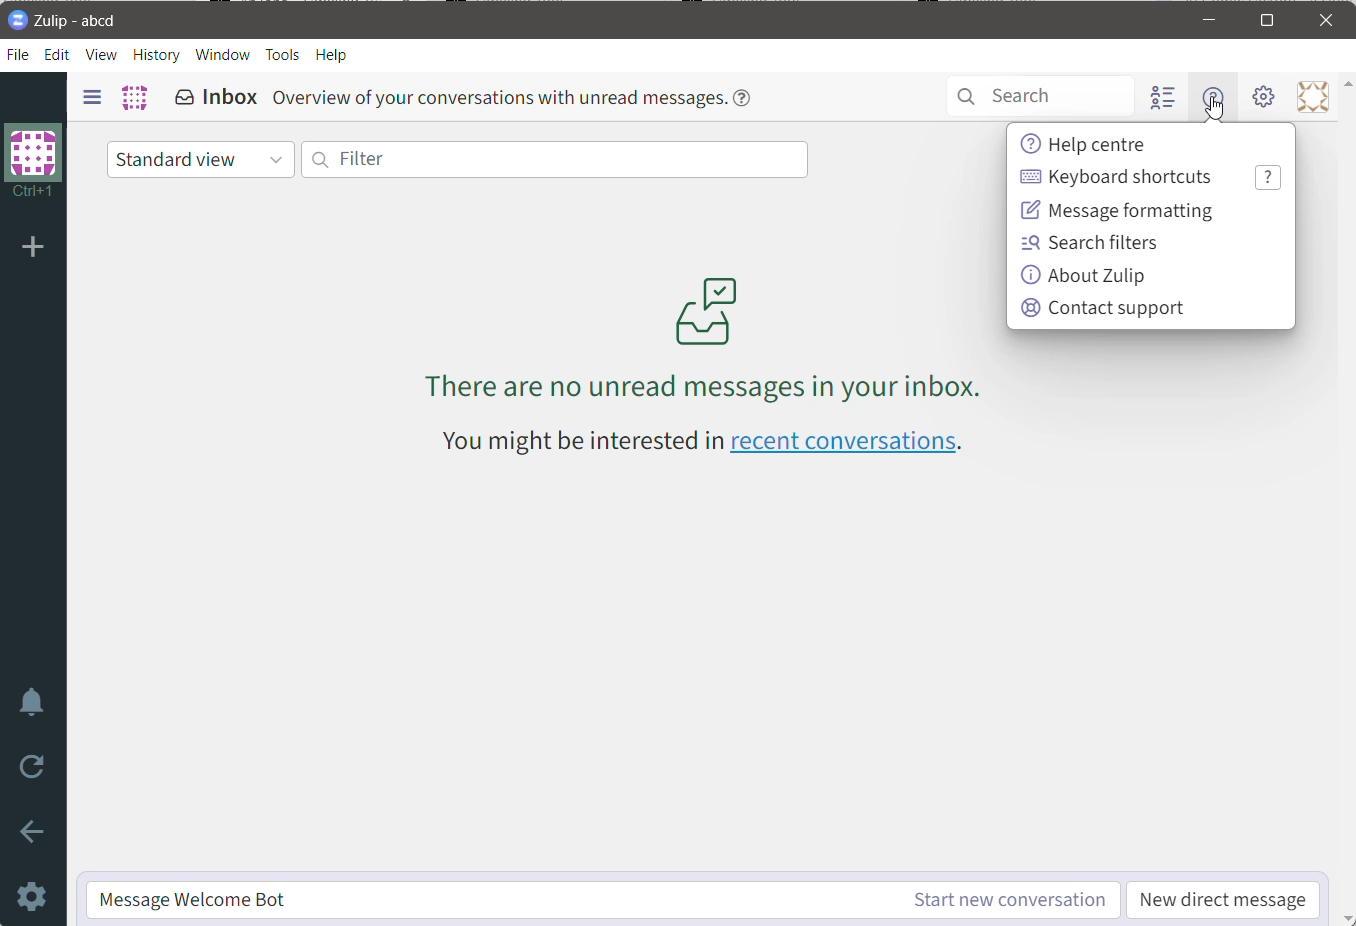 The width and height of the screenshot is (1356, 926). Describe the element at coordinates (1114, 308) in the screenshot. I see `Contact Support` at that location.